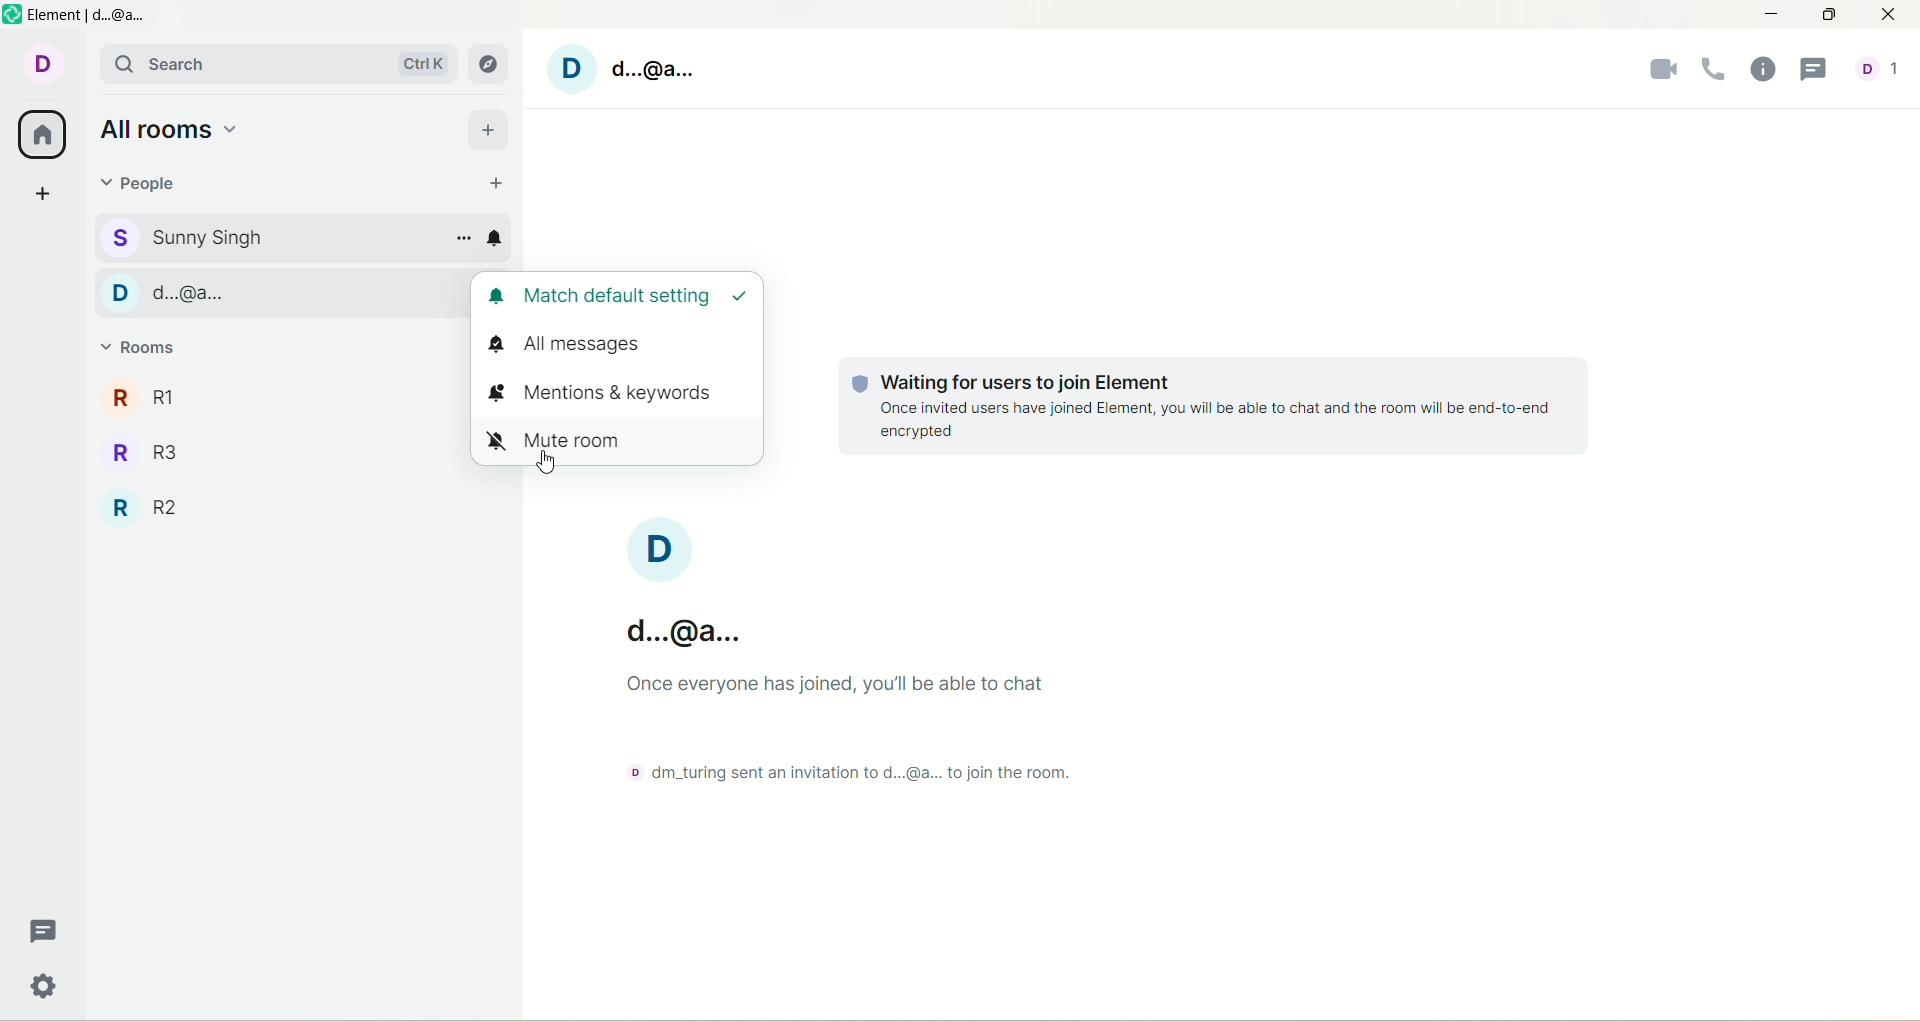 Image resolution: width=1920 pixels, height=1022 pixels. What do you see at coordinates (271, 237) in the screenshot?
I see `sunny singh` at bounding box center [271, 237].